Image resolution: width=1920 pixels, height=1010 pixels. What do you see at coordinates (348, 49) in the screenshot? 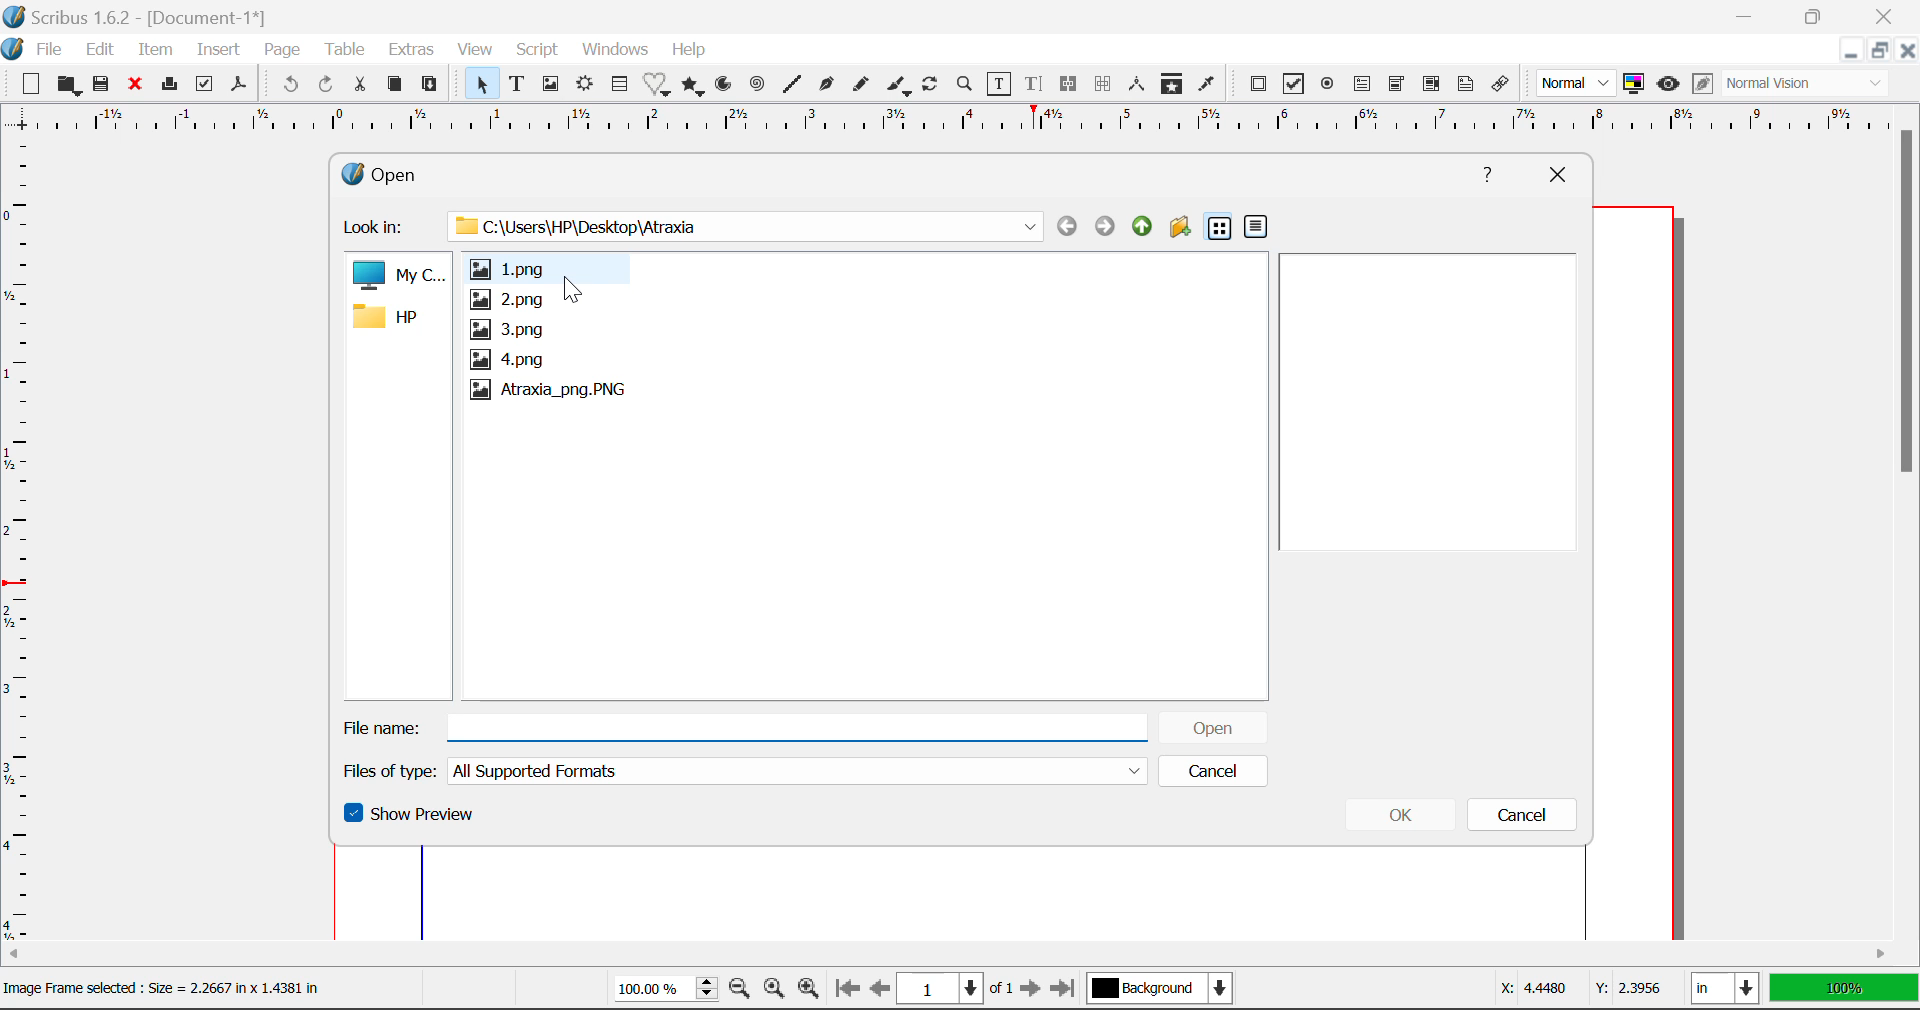
I see `Table` at bounding box center [348, 49].